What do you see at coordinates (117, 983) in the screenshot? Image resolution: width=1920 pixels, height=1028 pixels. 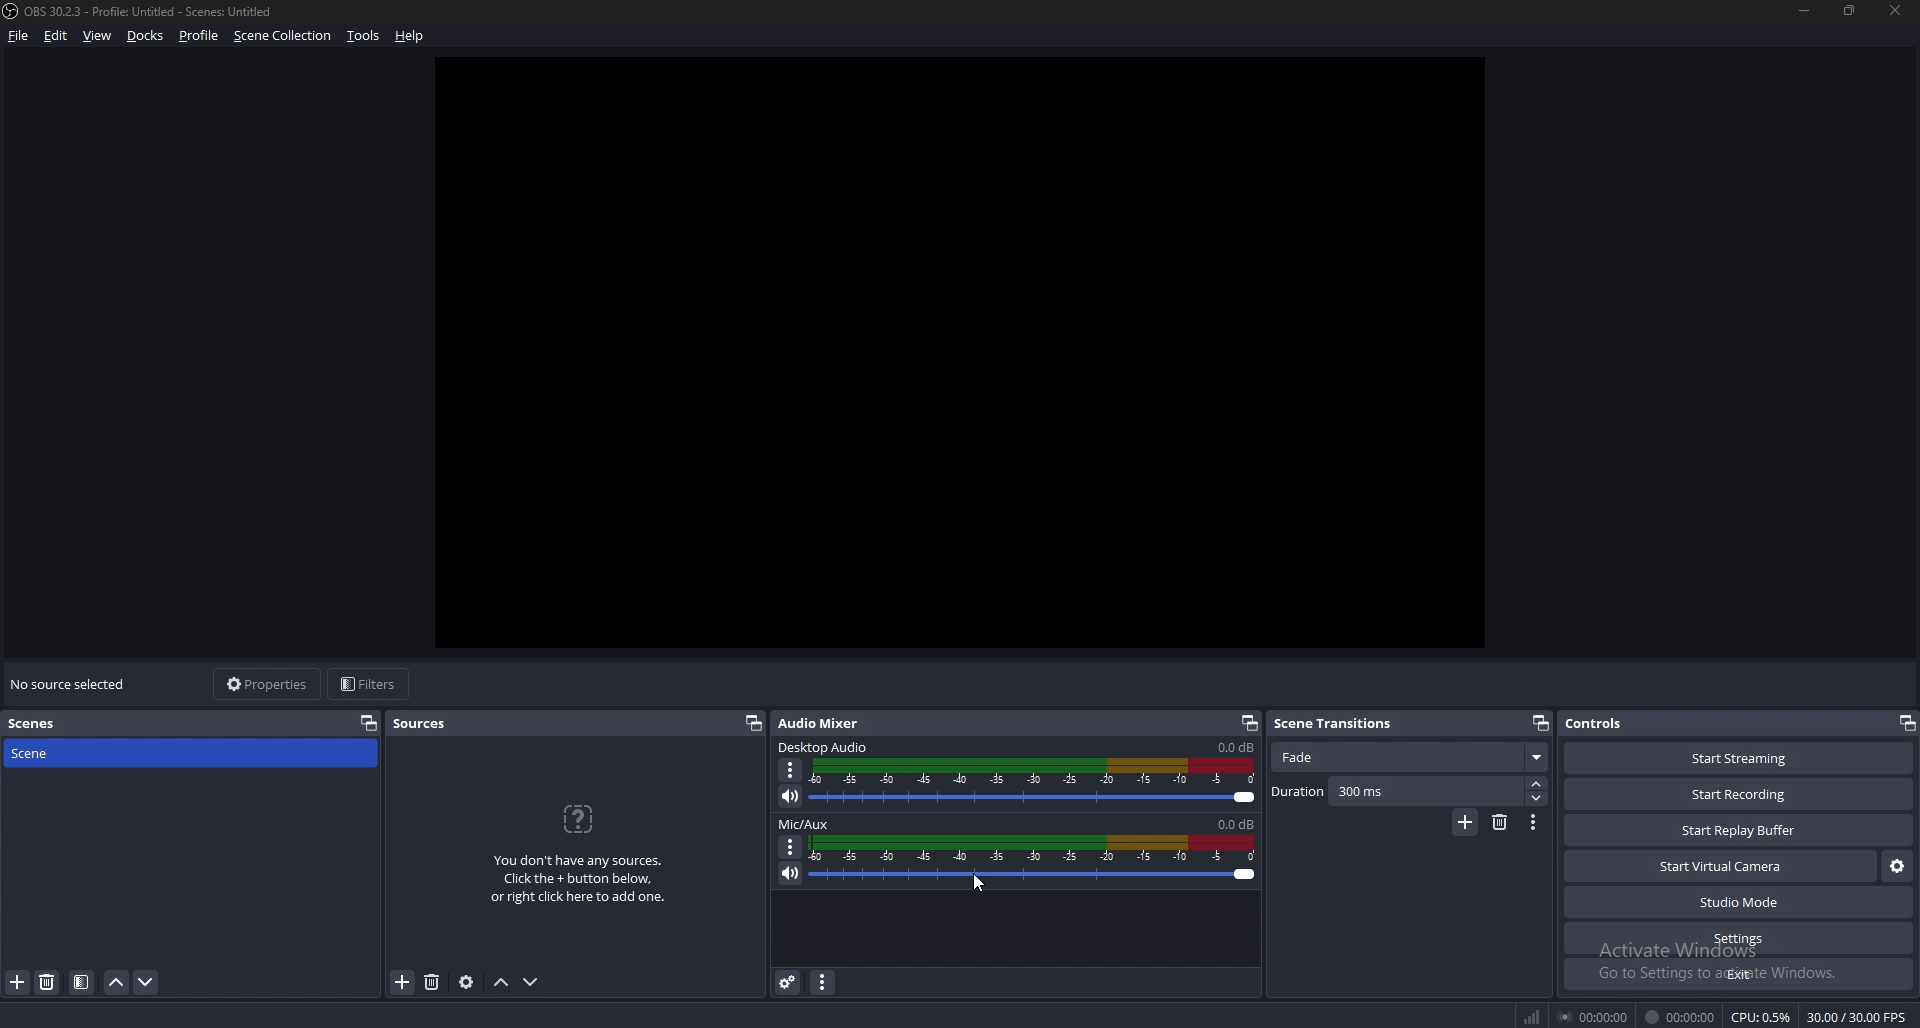 I see `move scene up` at bounding box center [117, 983].